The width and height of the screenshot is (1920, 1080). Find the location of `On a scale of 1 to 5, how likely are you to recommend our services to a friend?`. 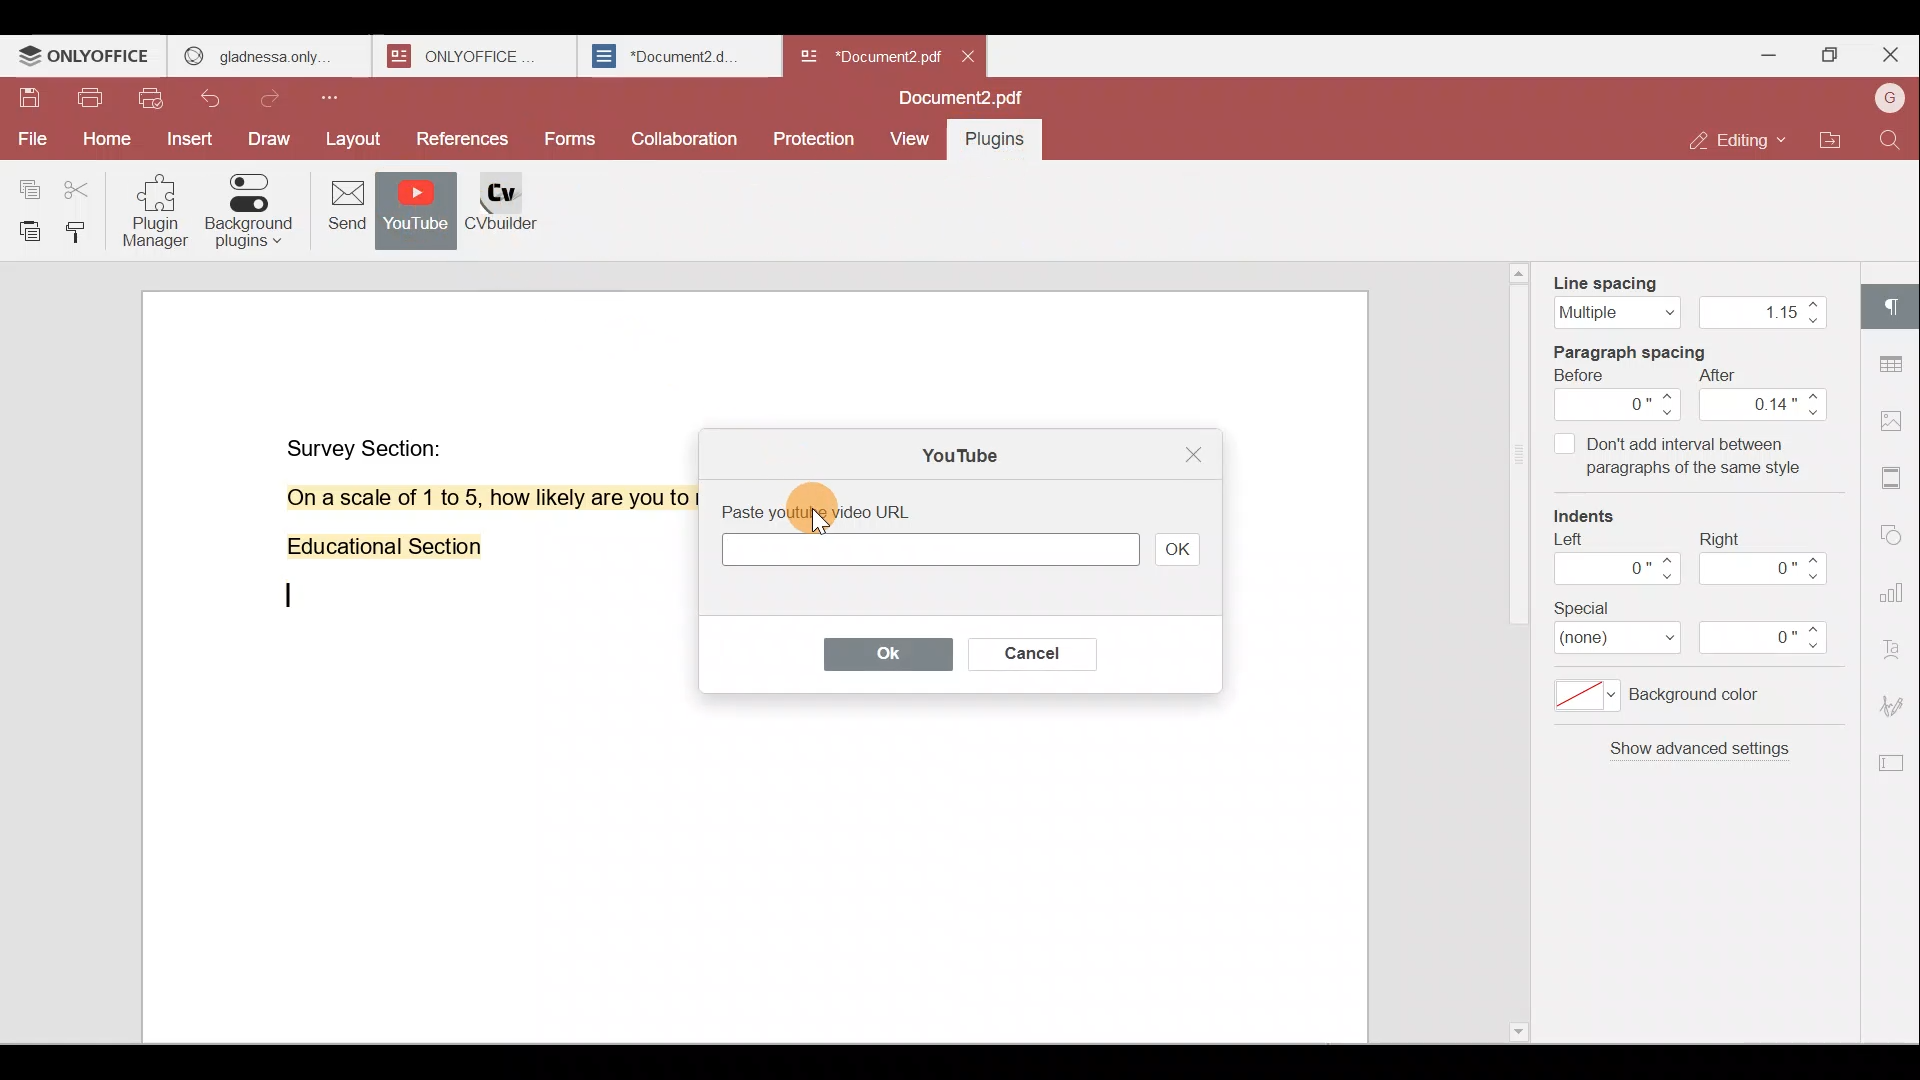

On a scale of 1 to 5, how likely are you to recommend our services to a friend? is located at coordinates (464, 498).